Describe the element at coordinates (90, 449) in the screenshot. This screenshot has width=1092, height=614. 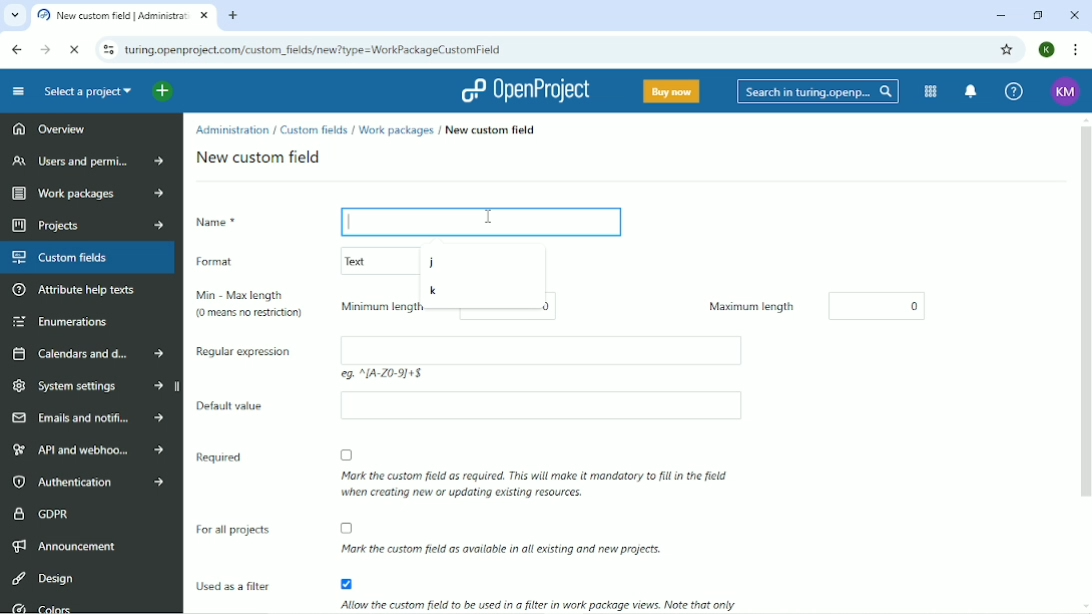
I see `API and webhooks` at that location.